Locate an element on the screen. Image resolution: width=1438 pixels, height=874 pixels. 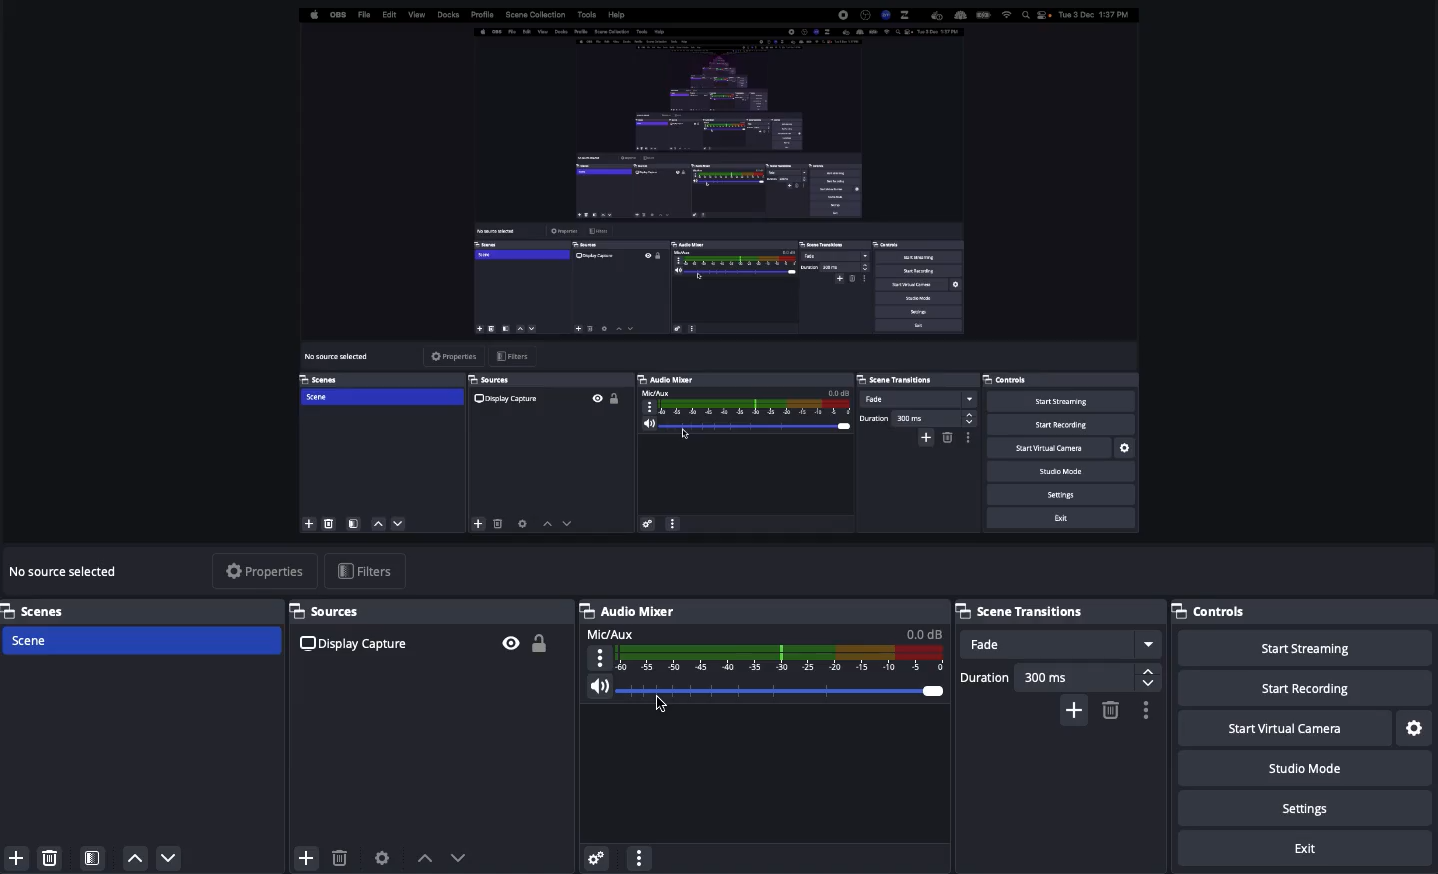
Add is located at coordinates (13, 858).